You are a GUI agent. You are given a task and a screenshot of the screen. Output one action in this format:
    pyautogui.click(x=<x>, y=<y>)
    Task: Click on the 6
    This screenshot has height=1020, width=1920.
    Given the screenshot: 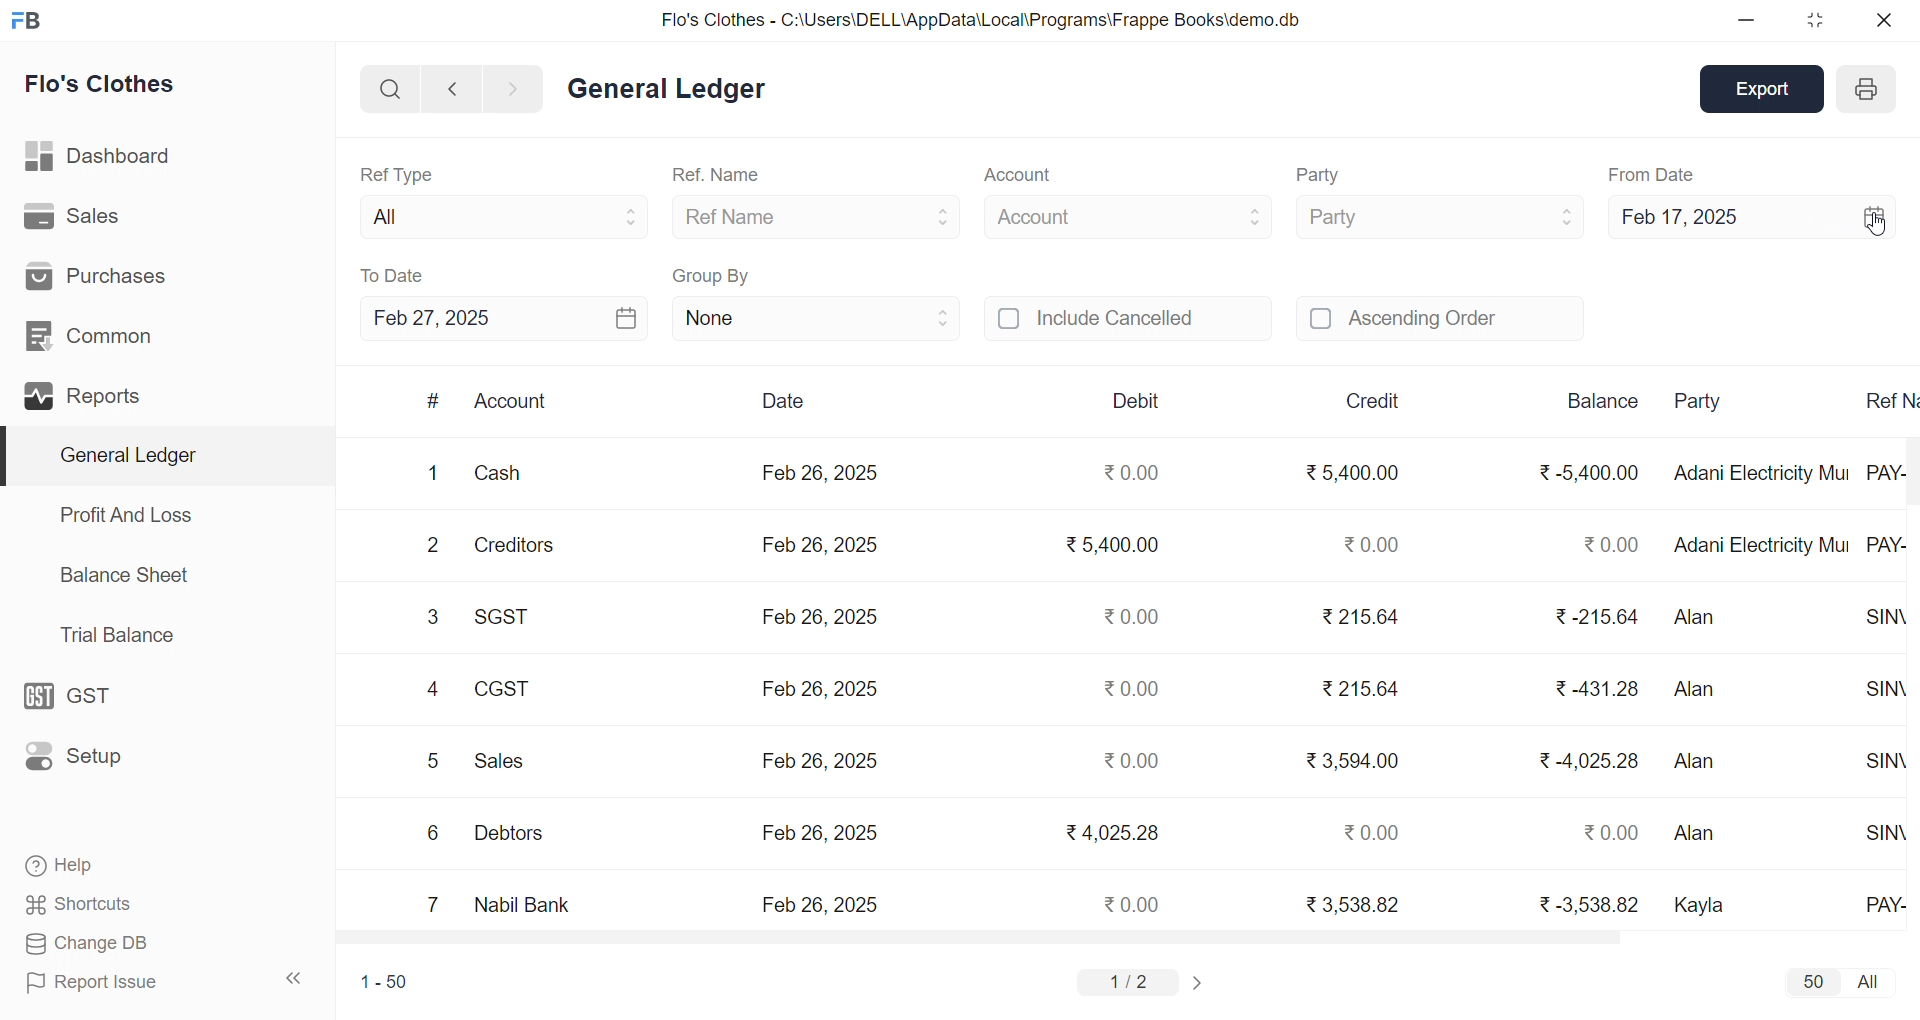 What is the action you would take?
    pyautogui.click(x=431, y=833)
    